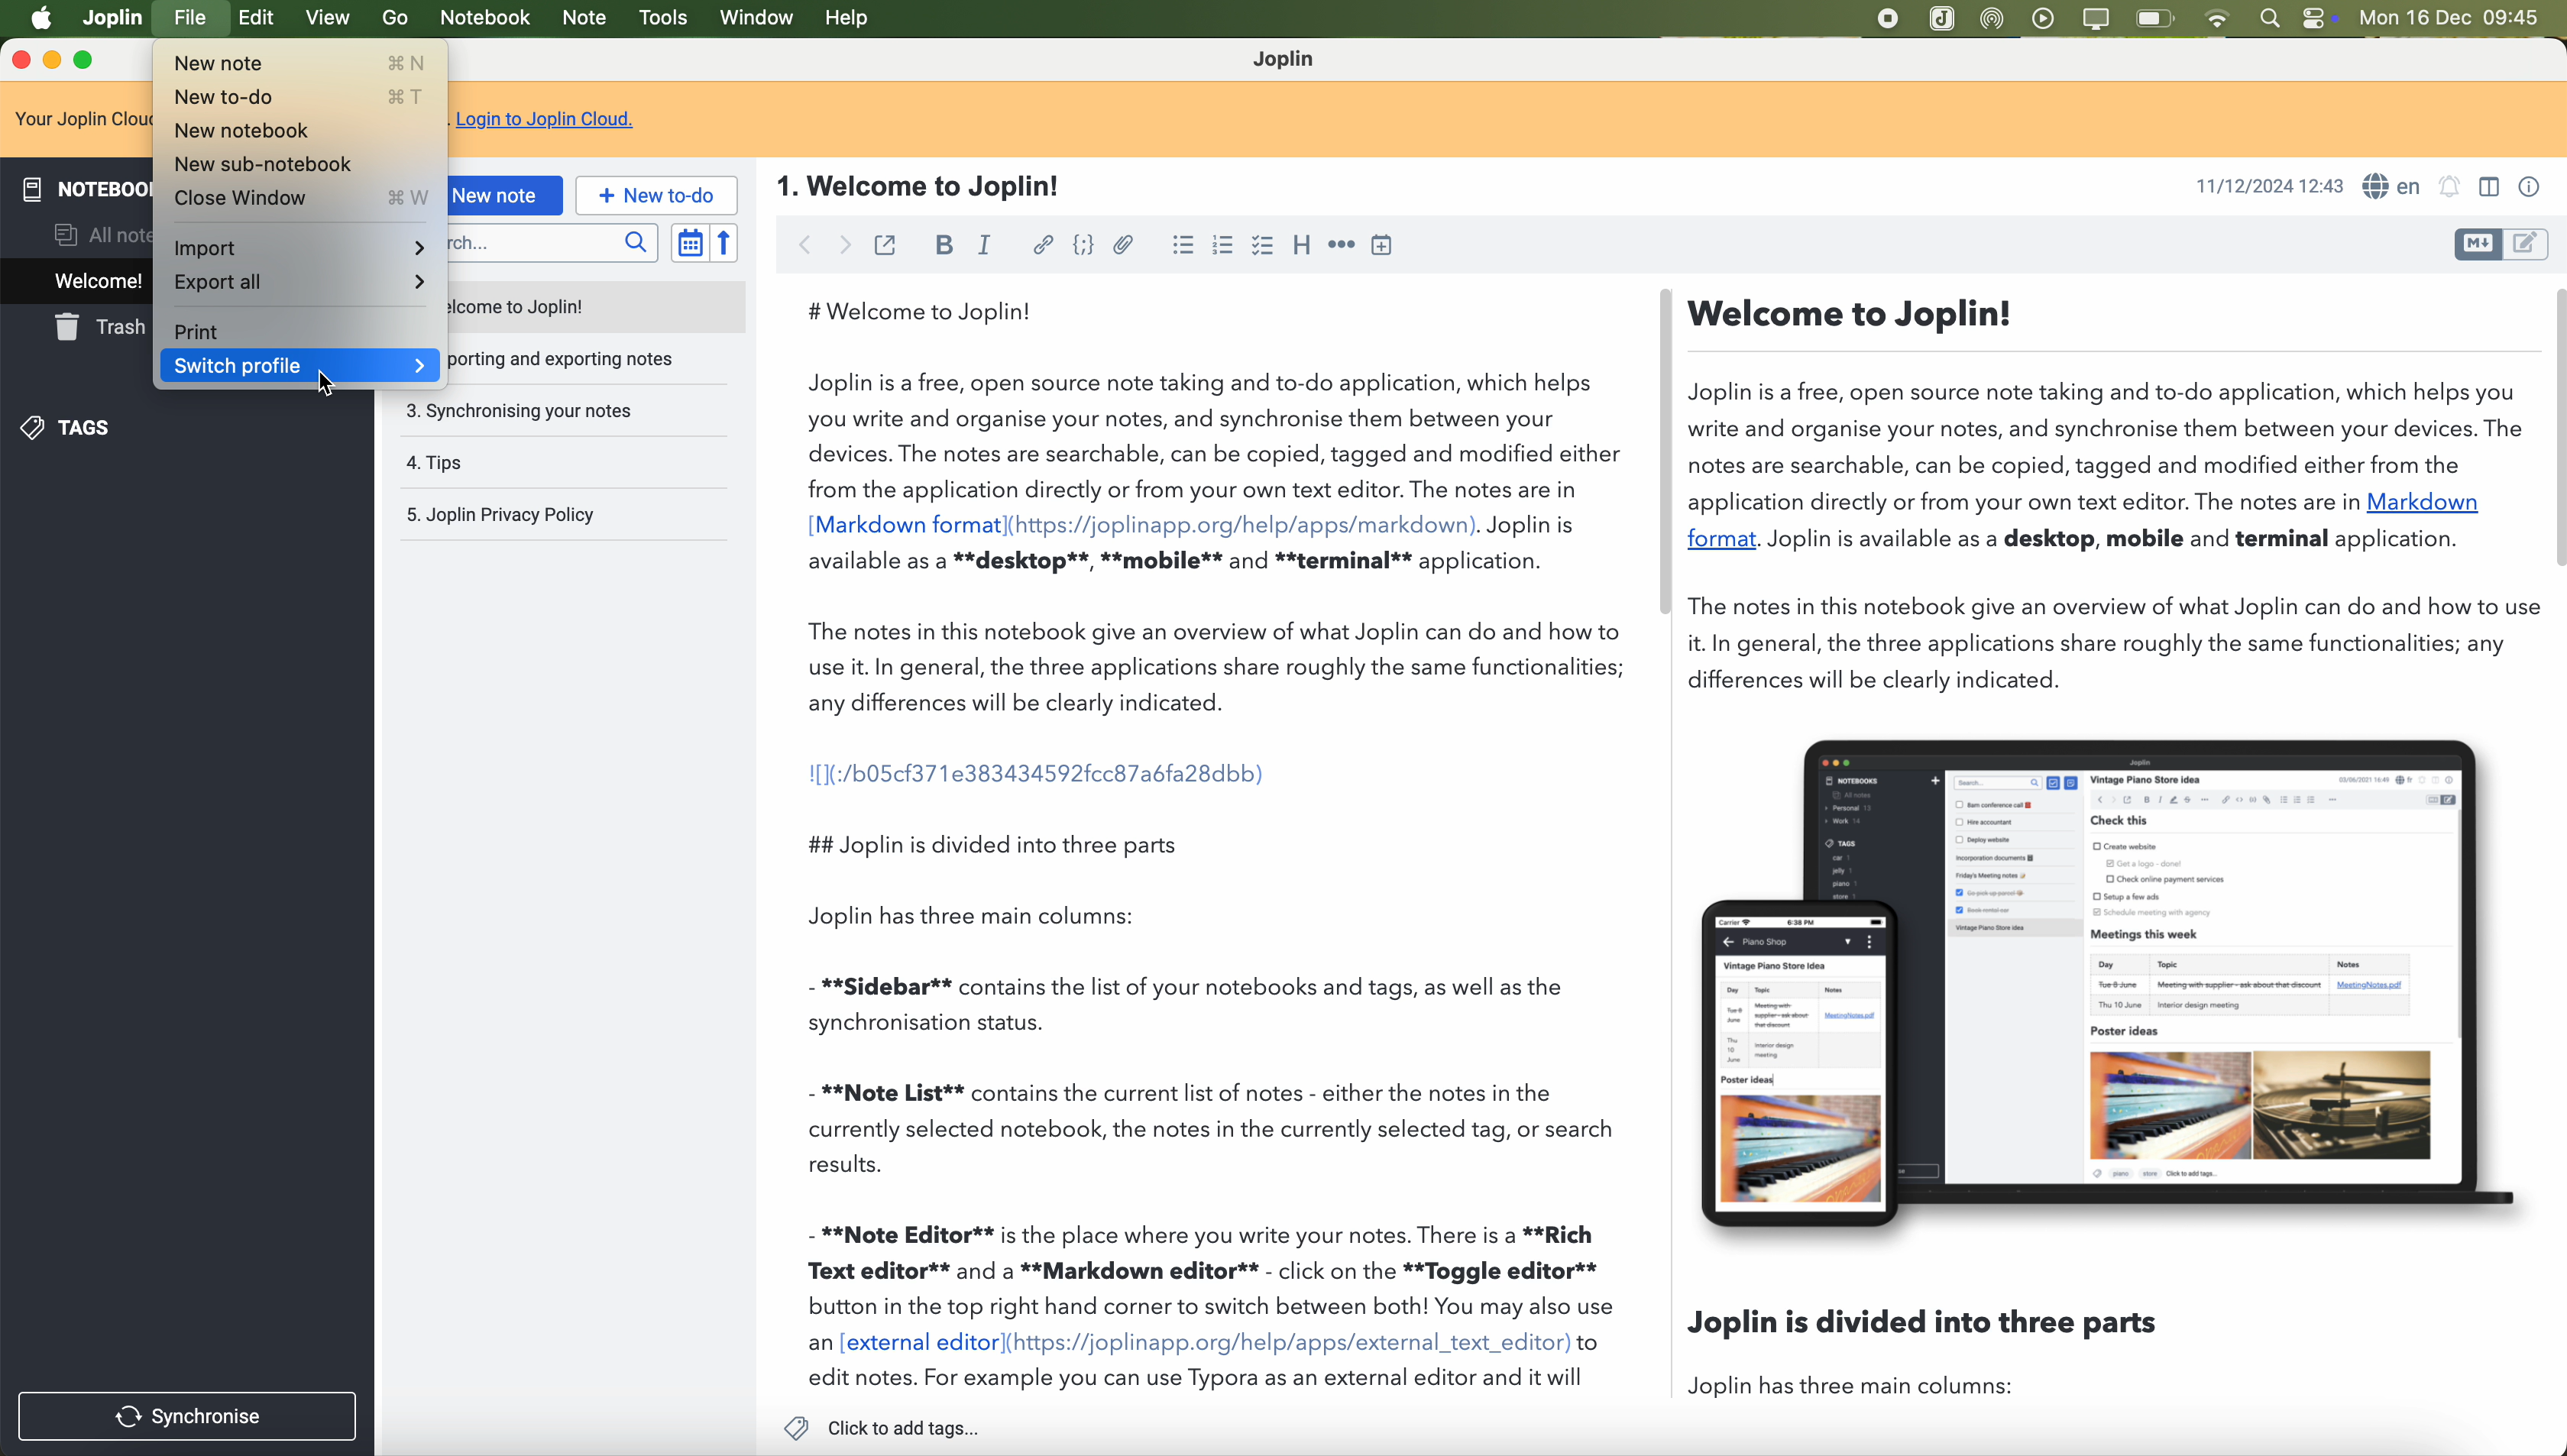 Image resolution: width=2567 pixels, height=1456 pixels. What do you see at coordinates (193, 22) in the screenshot?
I see `Cursor` at bounding box center [193, 22].